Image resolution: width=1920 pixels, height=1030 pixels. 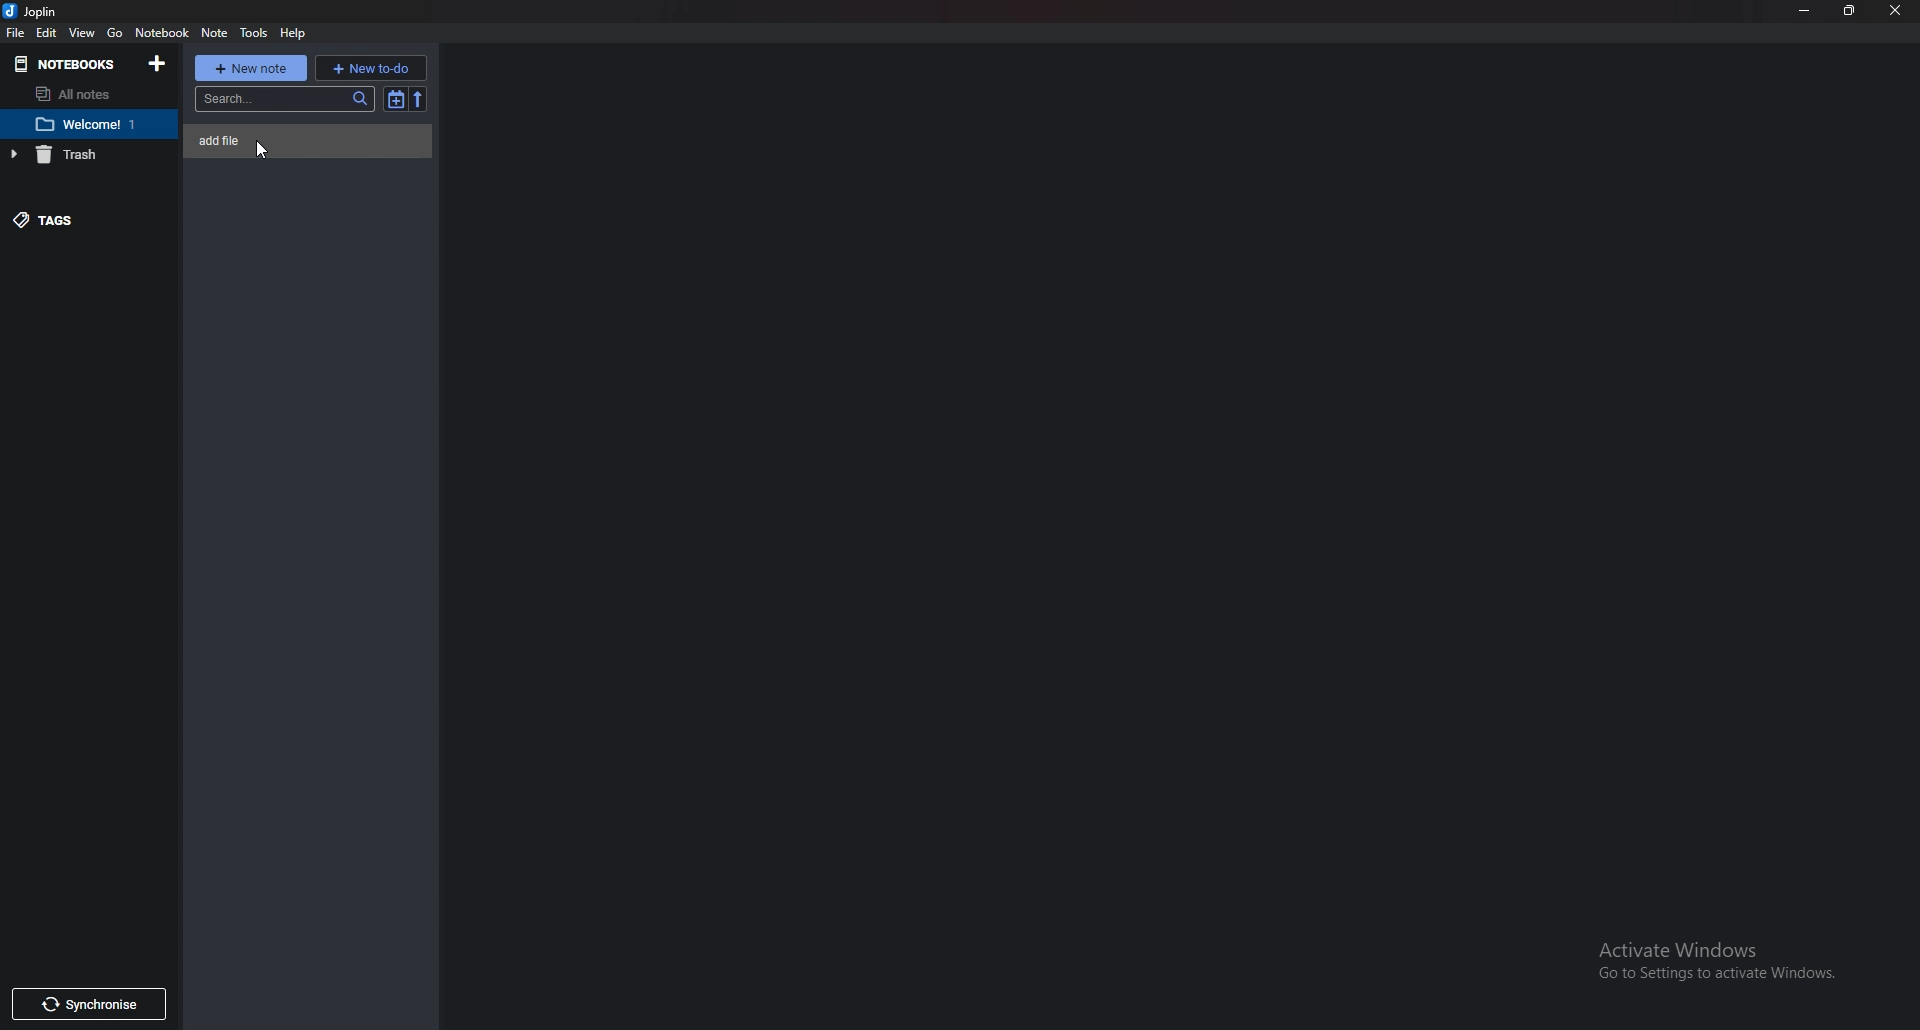 I want to click on Toggle sort order, so click(x=392, y=100).